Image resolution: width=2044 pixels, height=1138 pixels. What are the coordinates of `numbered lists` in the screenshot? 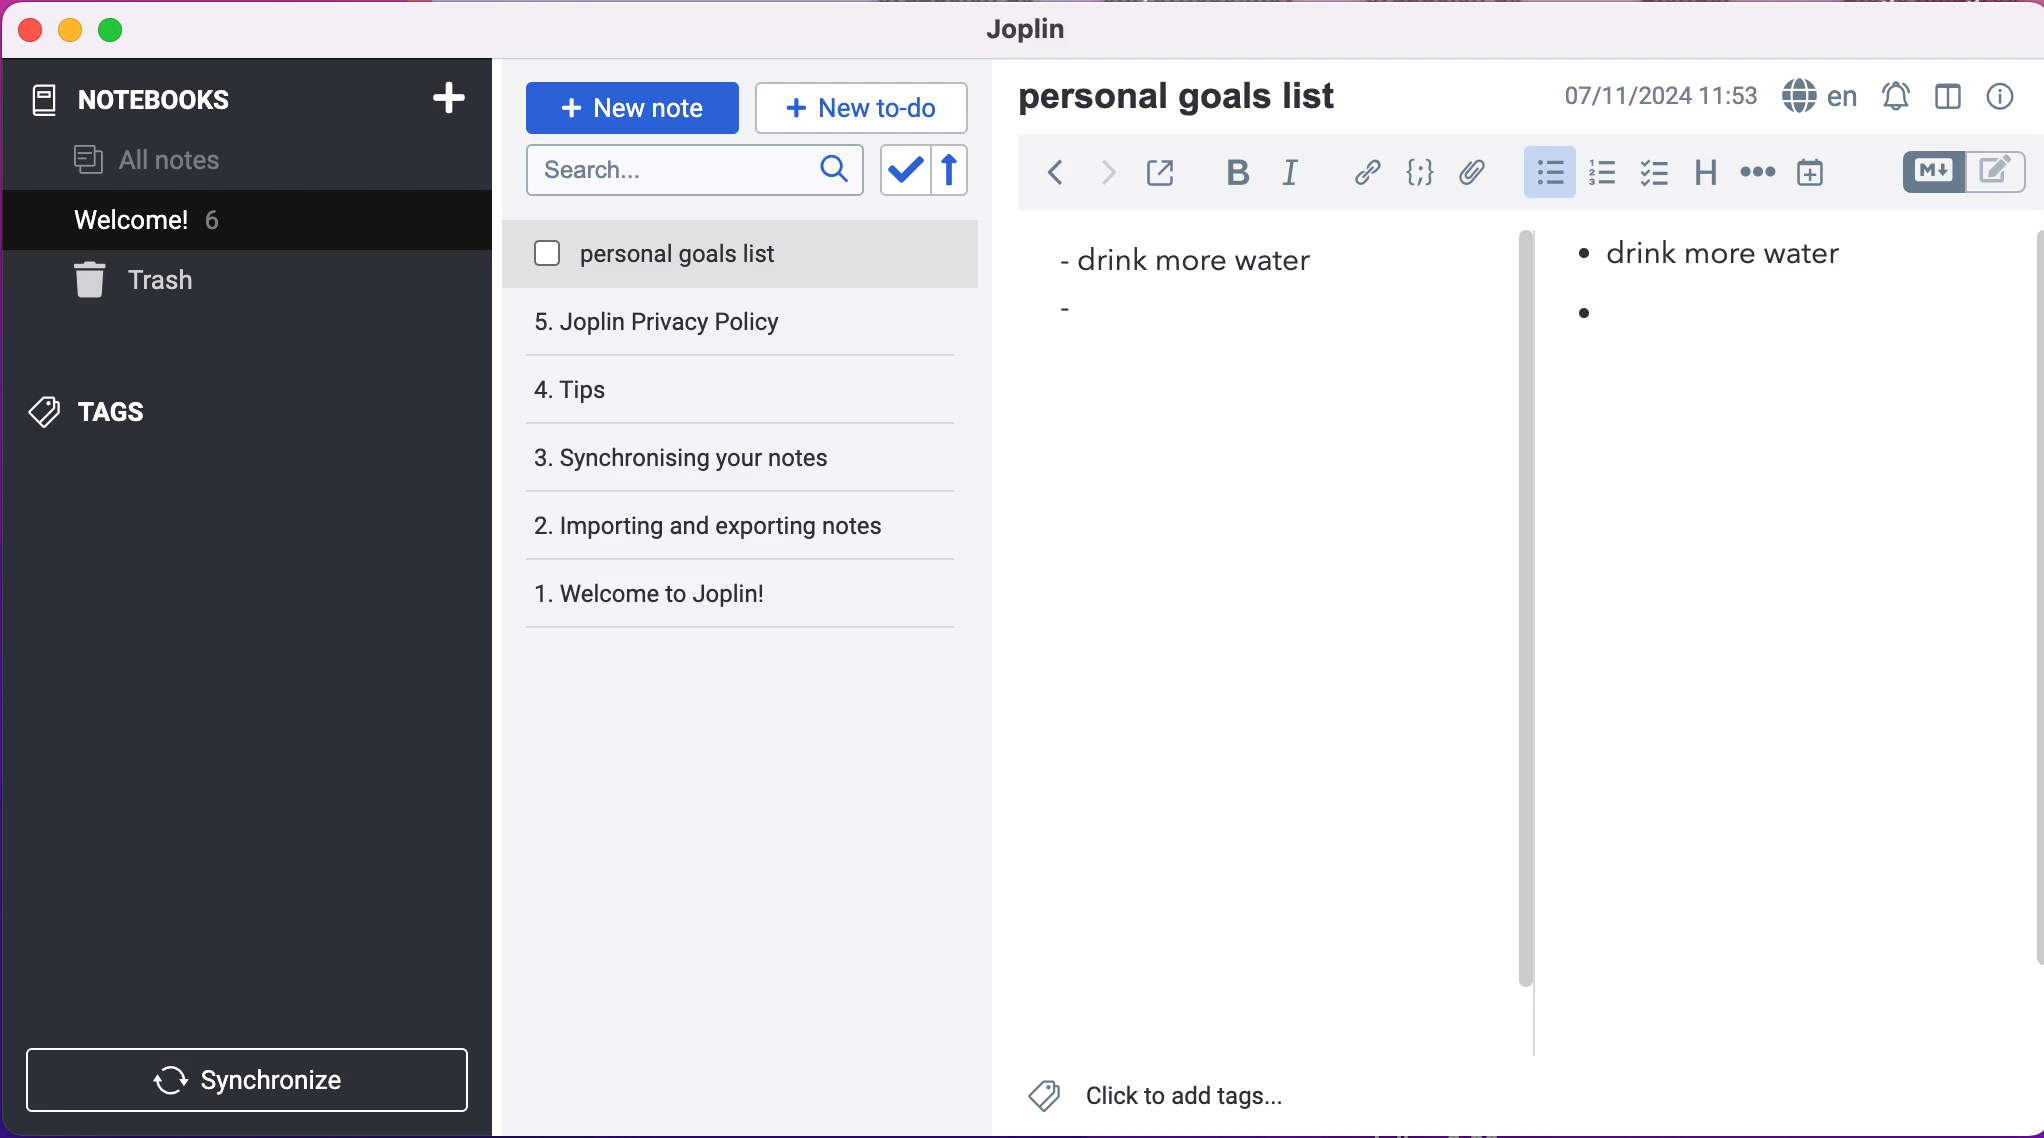 It's located at (1602, 177).